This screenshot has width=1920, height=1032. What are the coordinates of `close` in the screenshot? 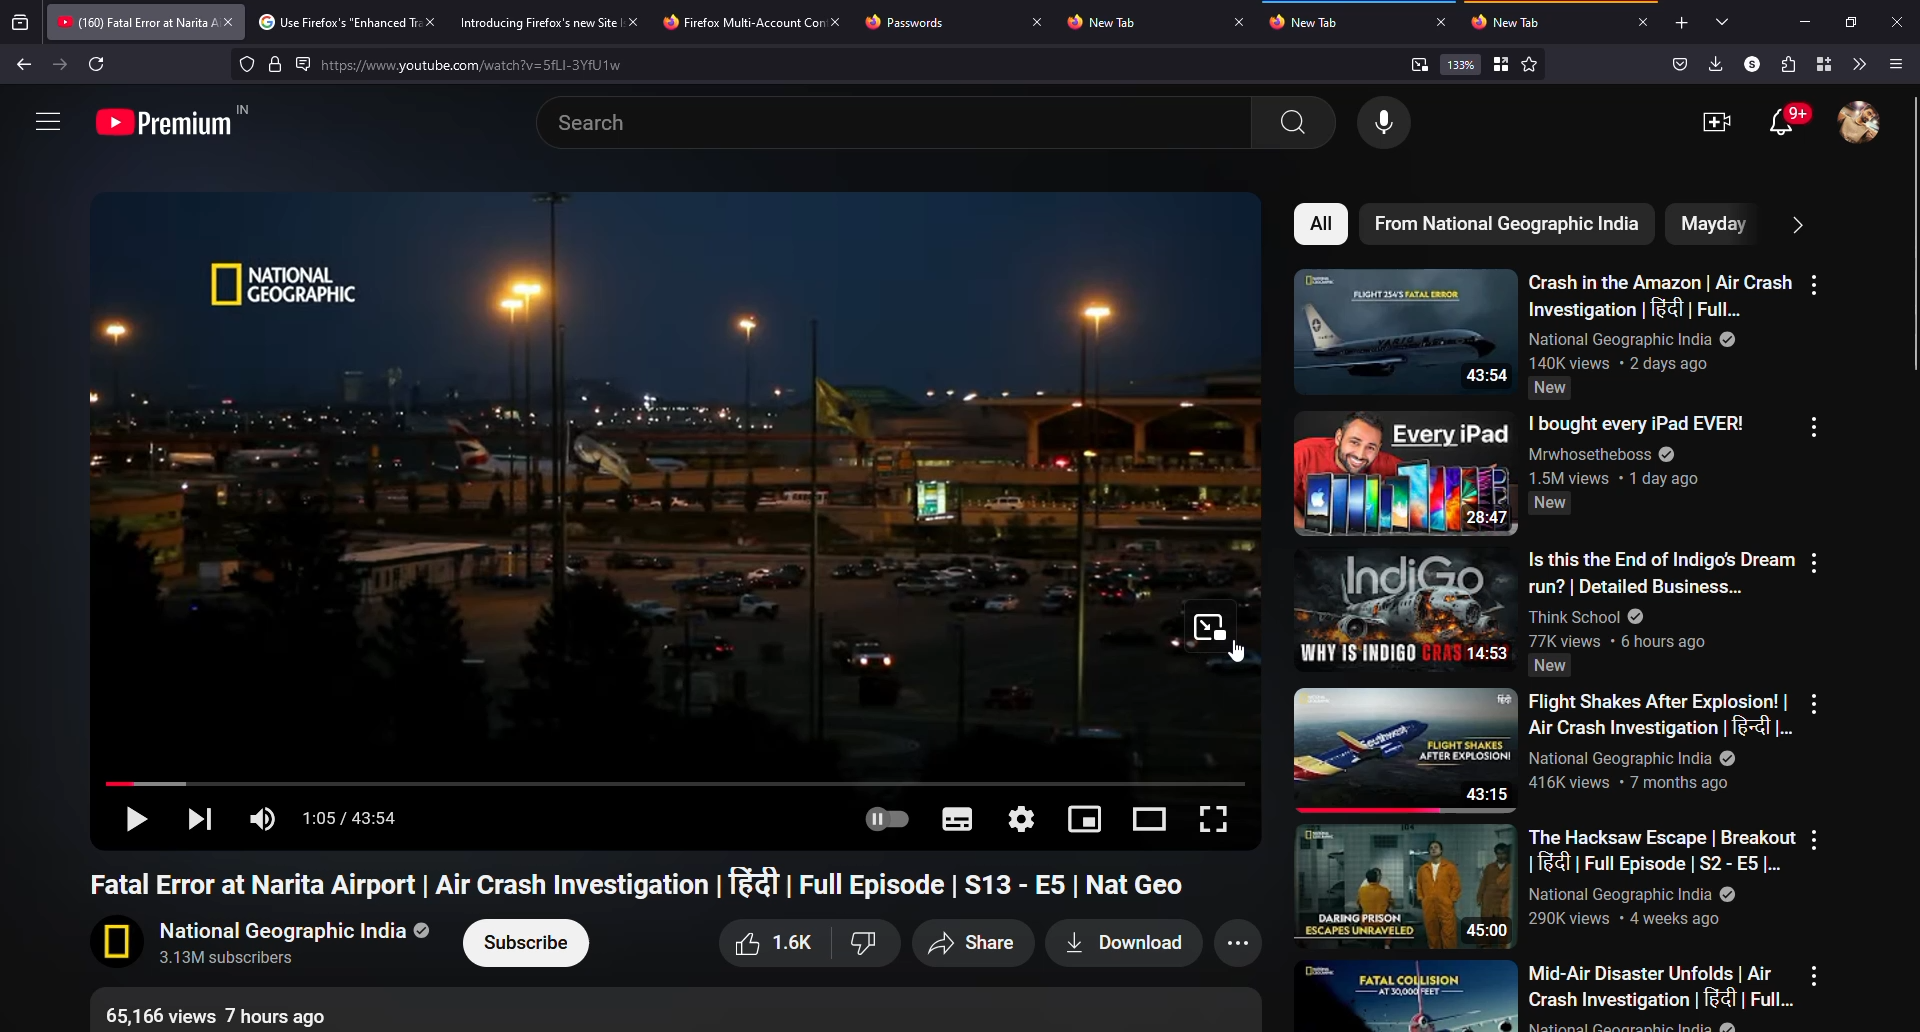 It's located at (228, 22).